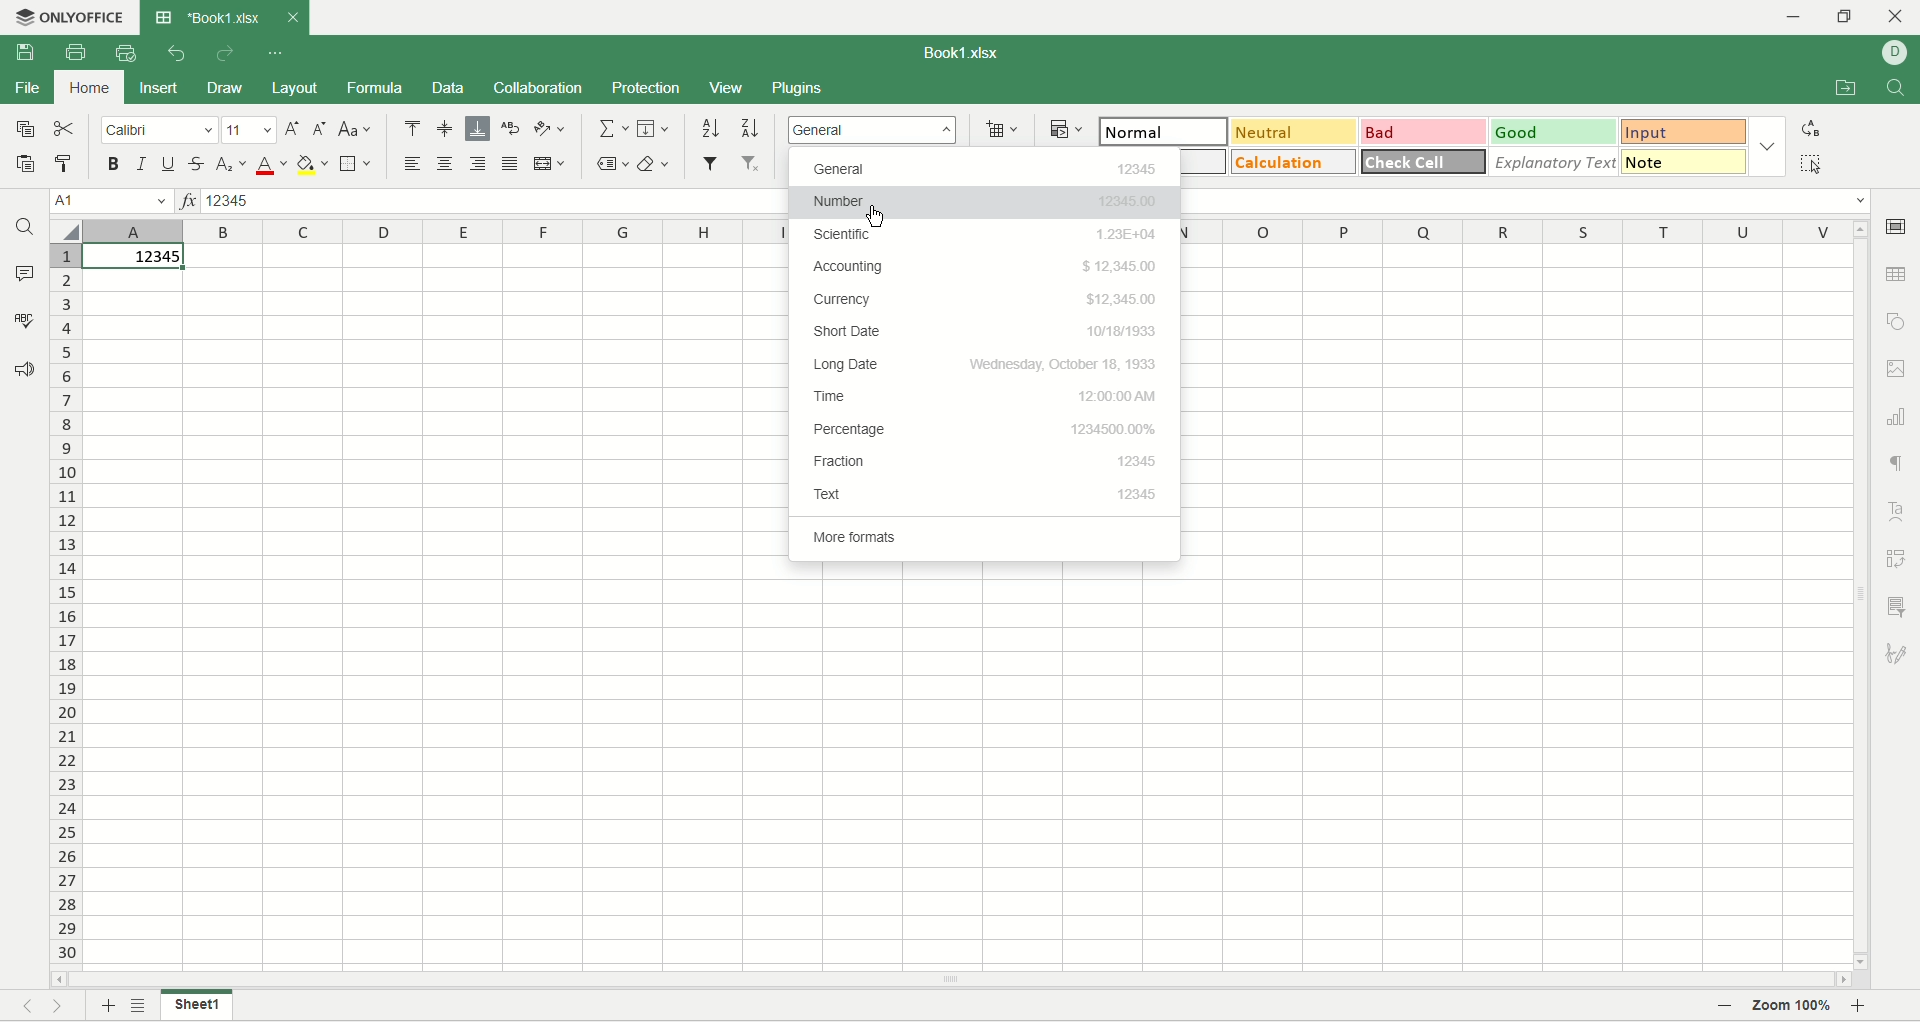 The image size is (1920, 1022). Describe the element at coordinates (139, 1006) in the screenshot. I see `list of sheets` at that location.